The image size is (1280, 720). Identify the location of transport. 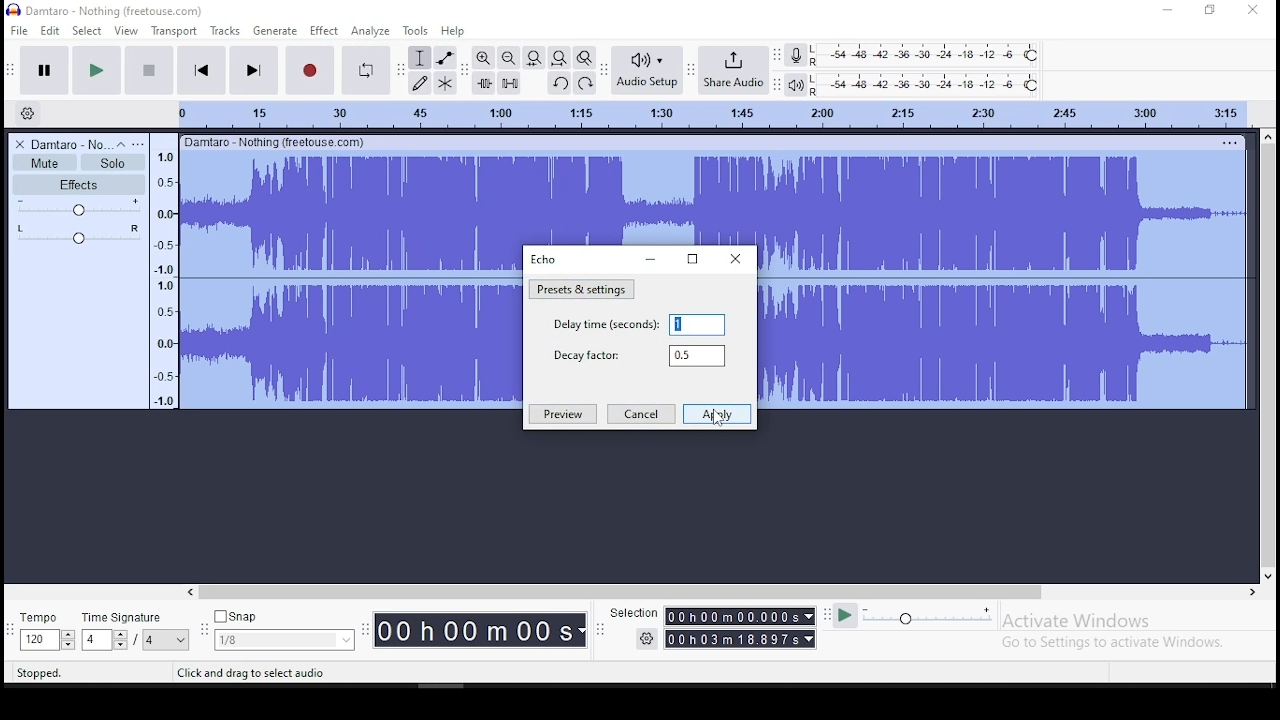
(172, 31).